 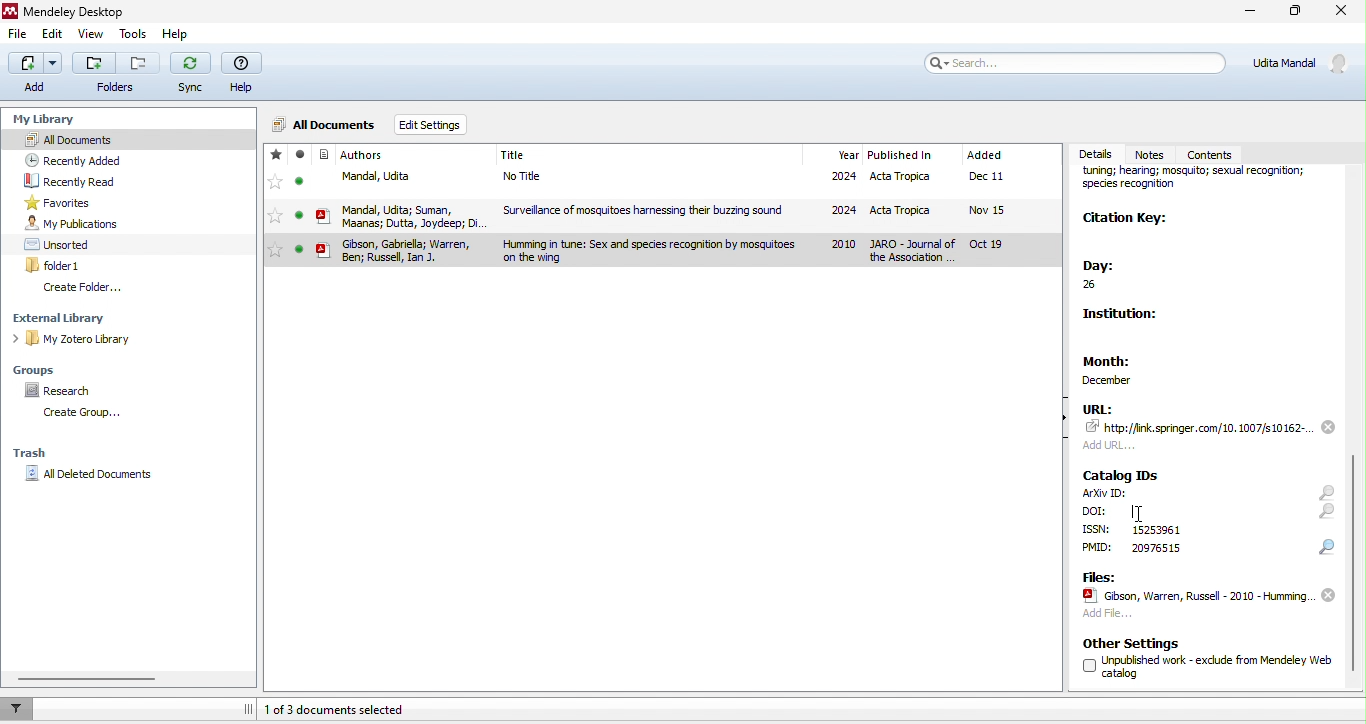 I want to click on view, so click(x=91, y=36).